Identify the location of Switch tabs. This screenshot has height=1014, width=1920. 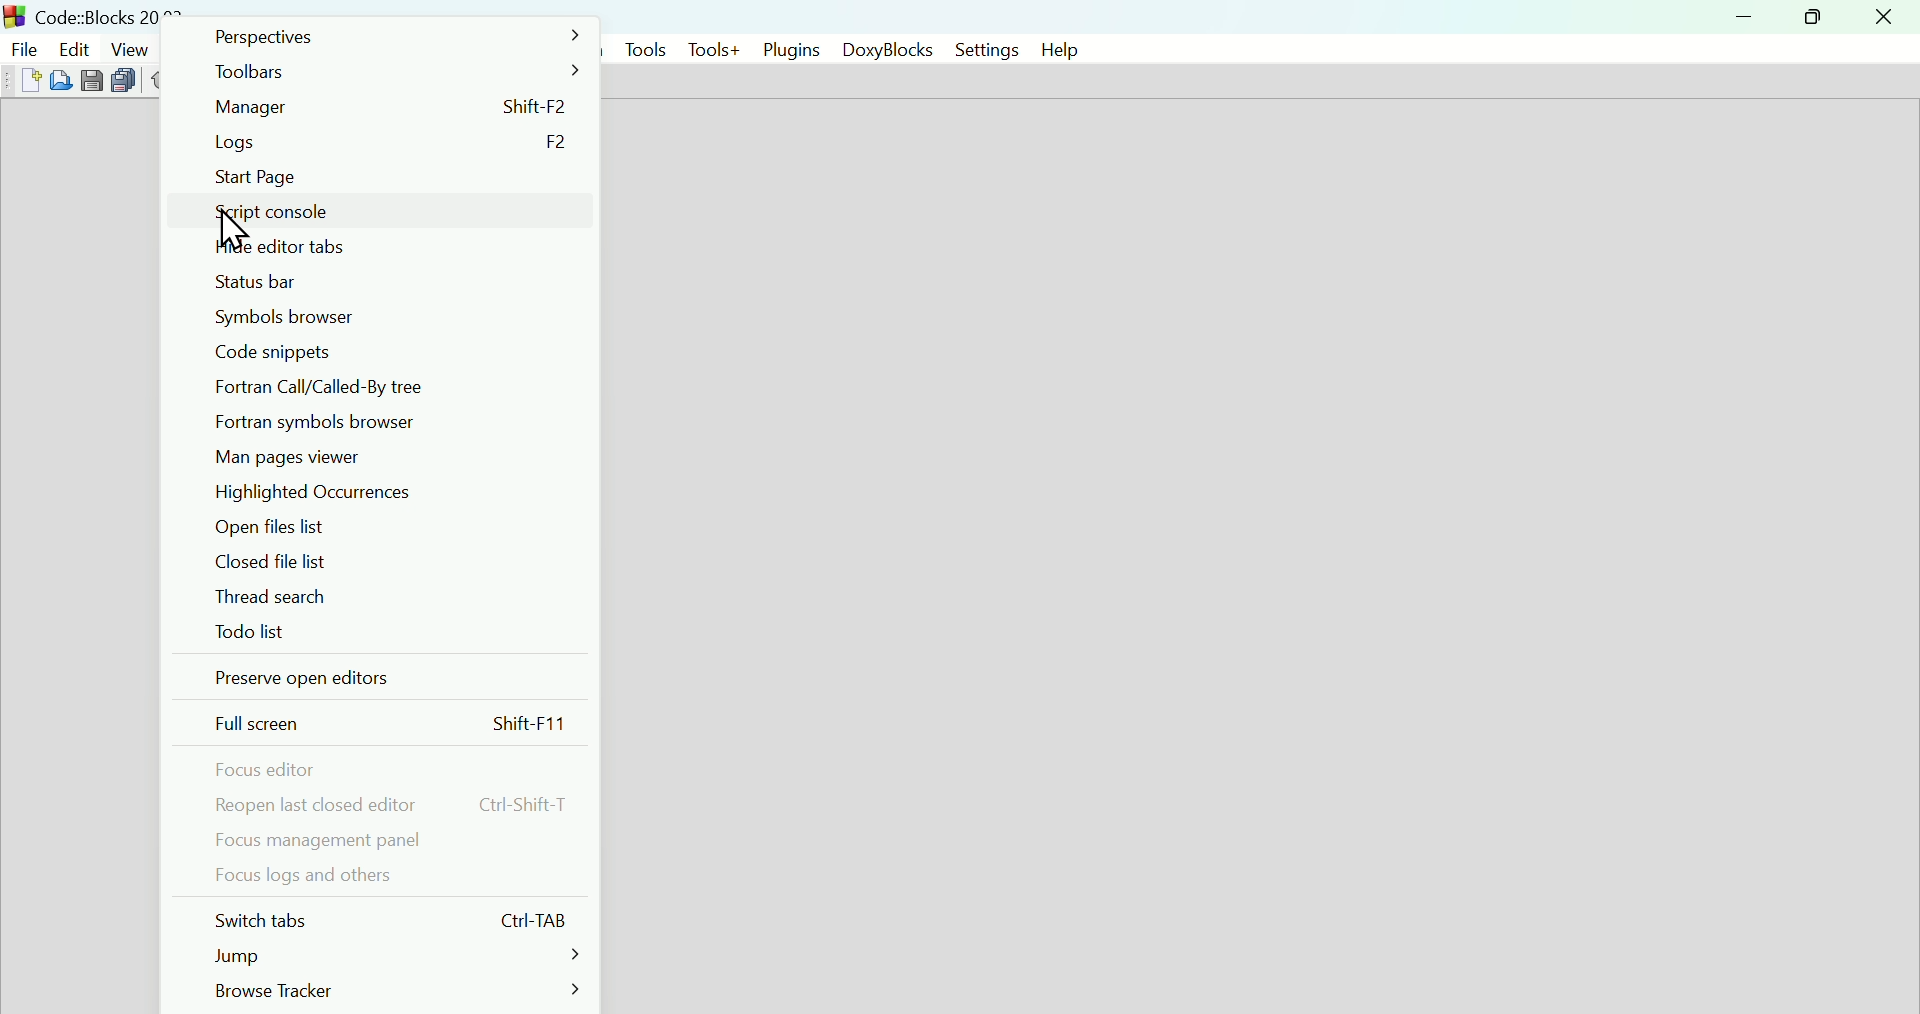
(387, 917).